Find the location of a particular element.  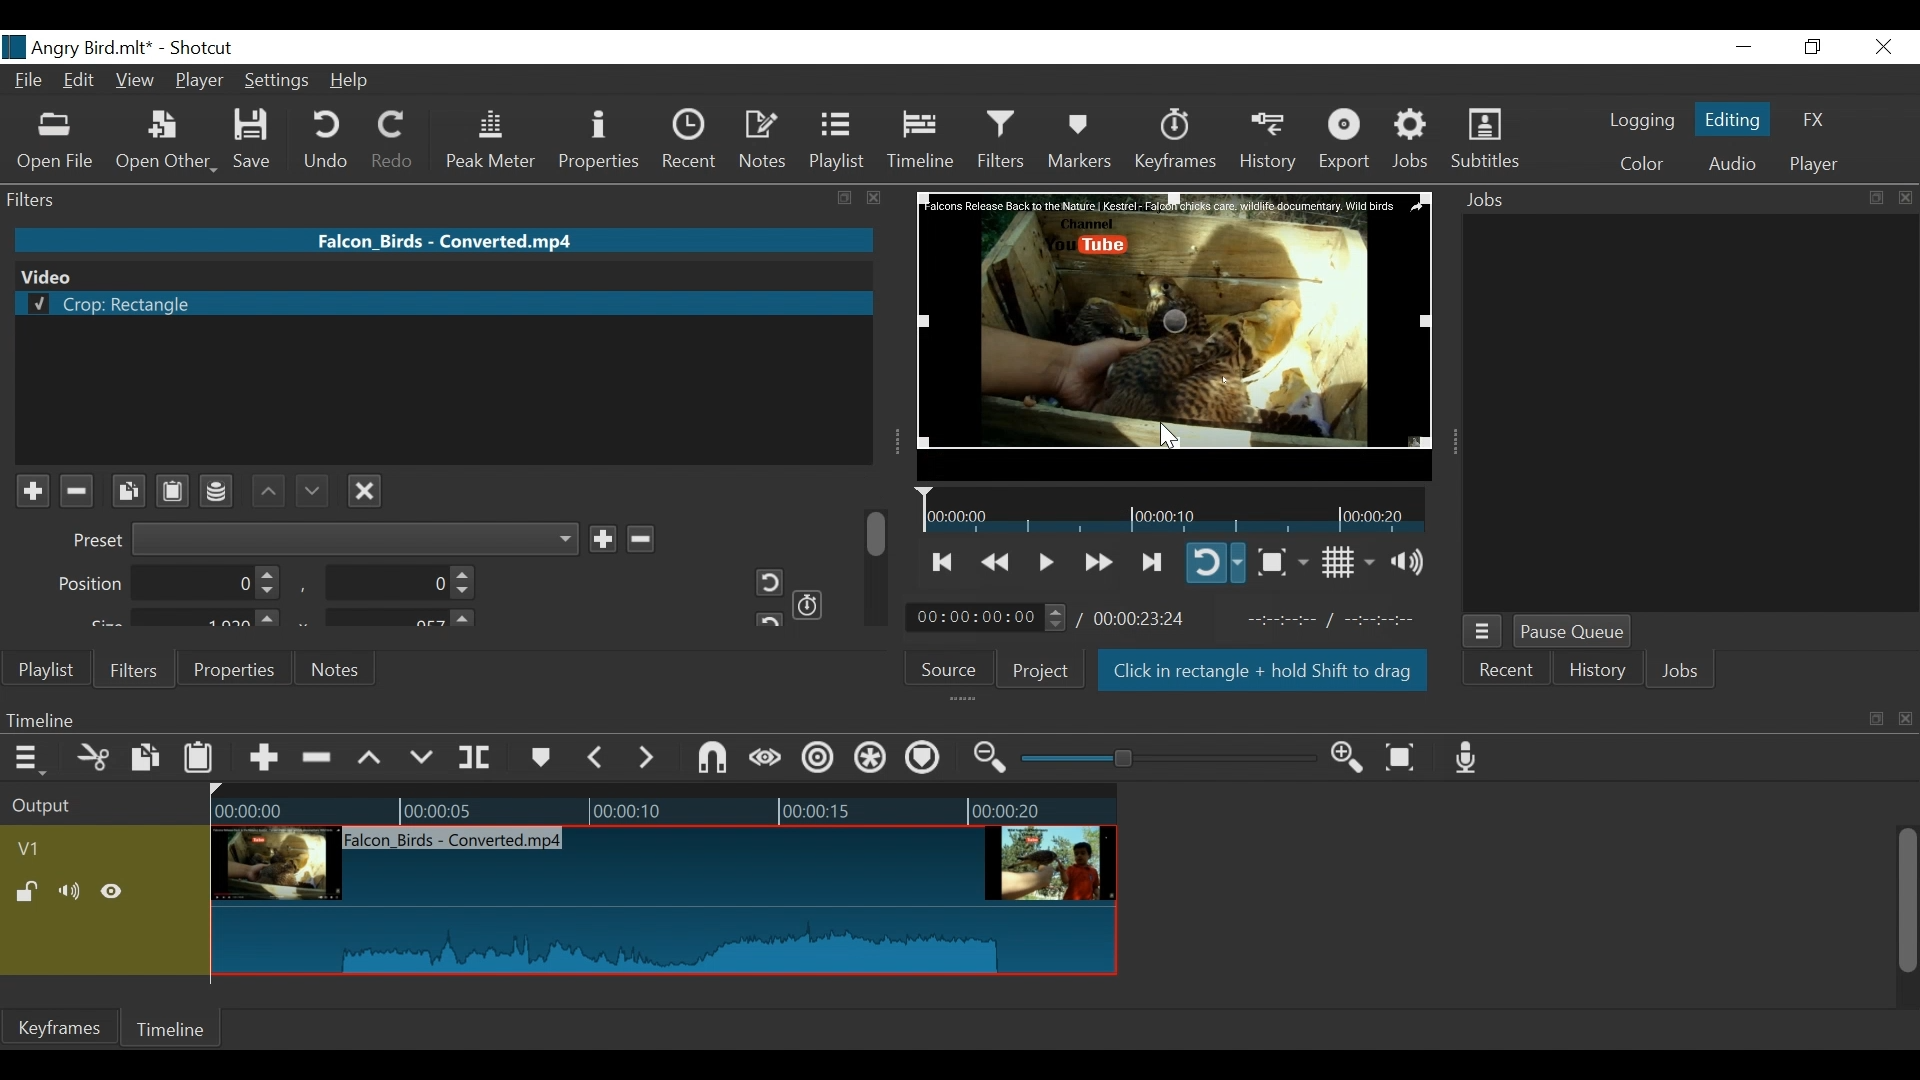

Stopwatch is located at coordinates (809, 603).